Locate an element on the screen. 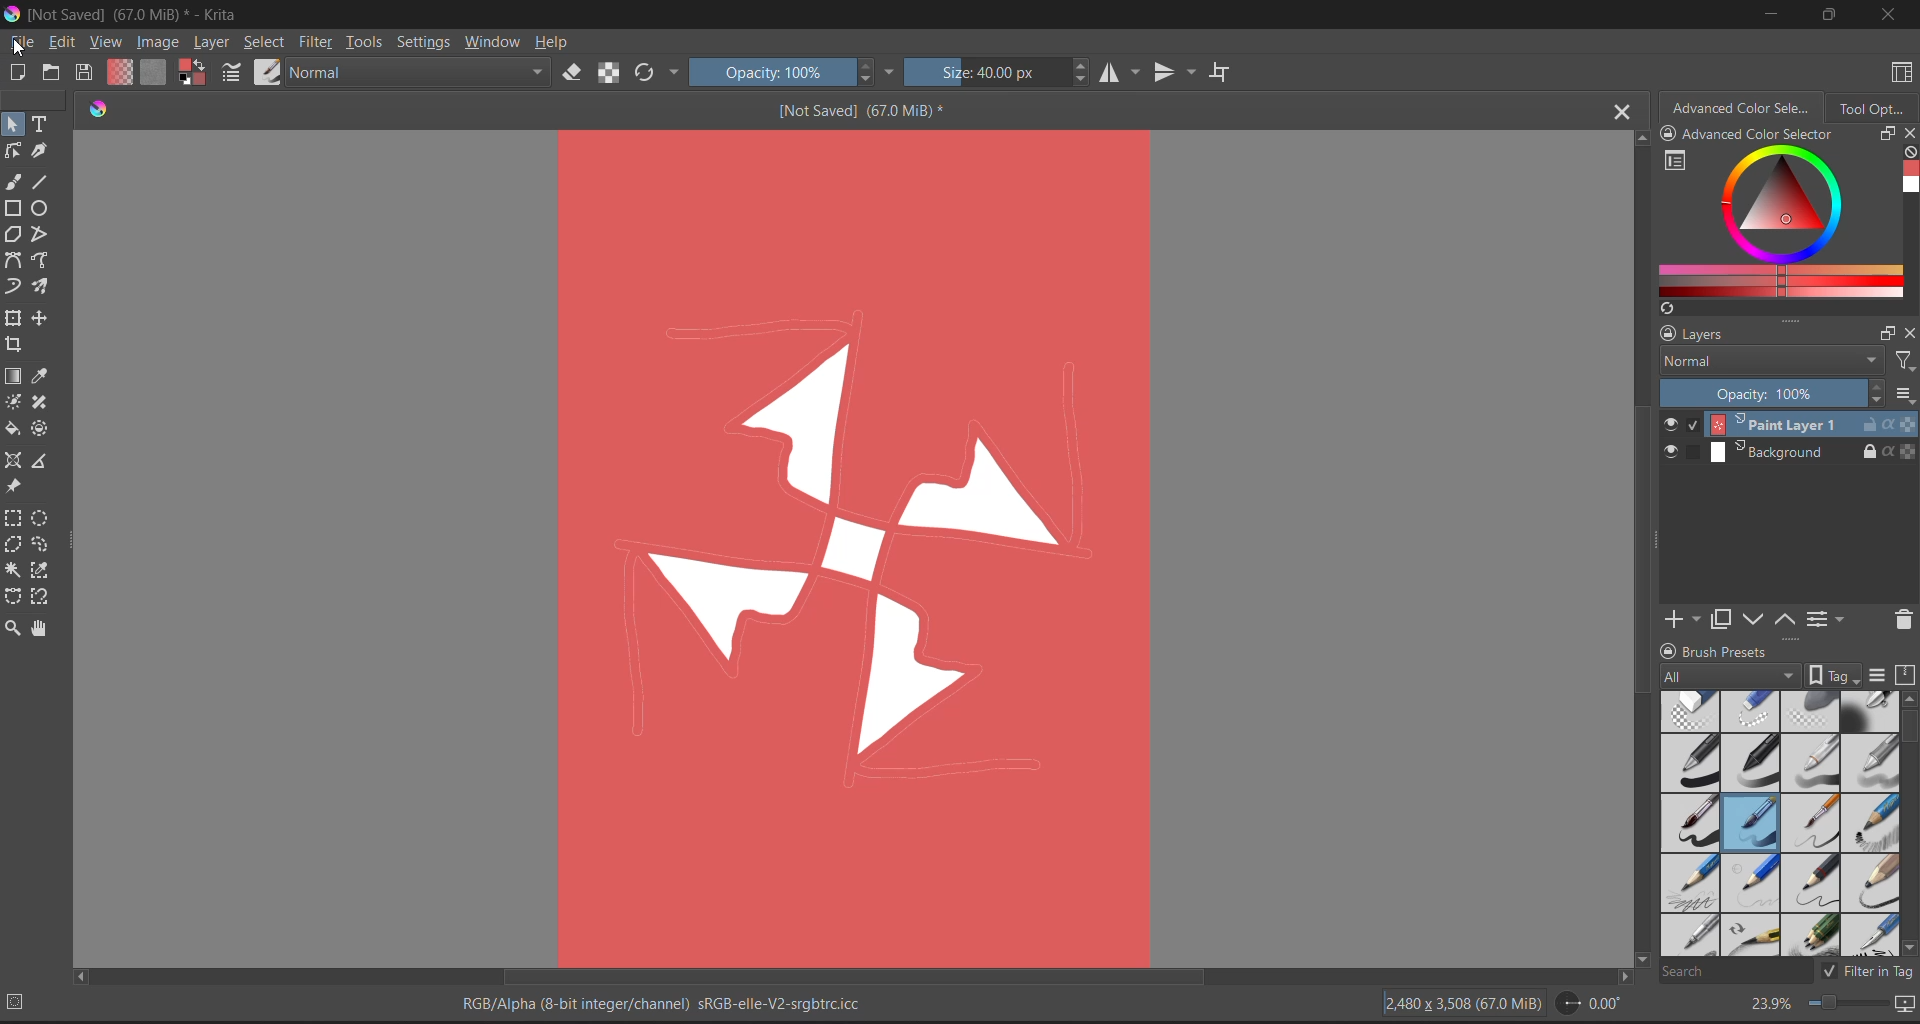 This screenshot has height=1024, width=1920. choose brush preset is located at coordinates (271, 72).